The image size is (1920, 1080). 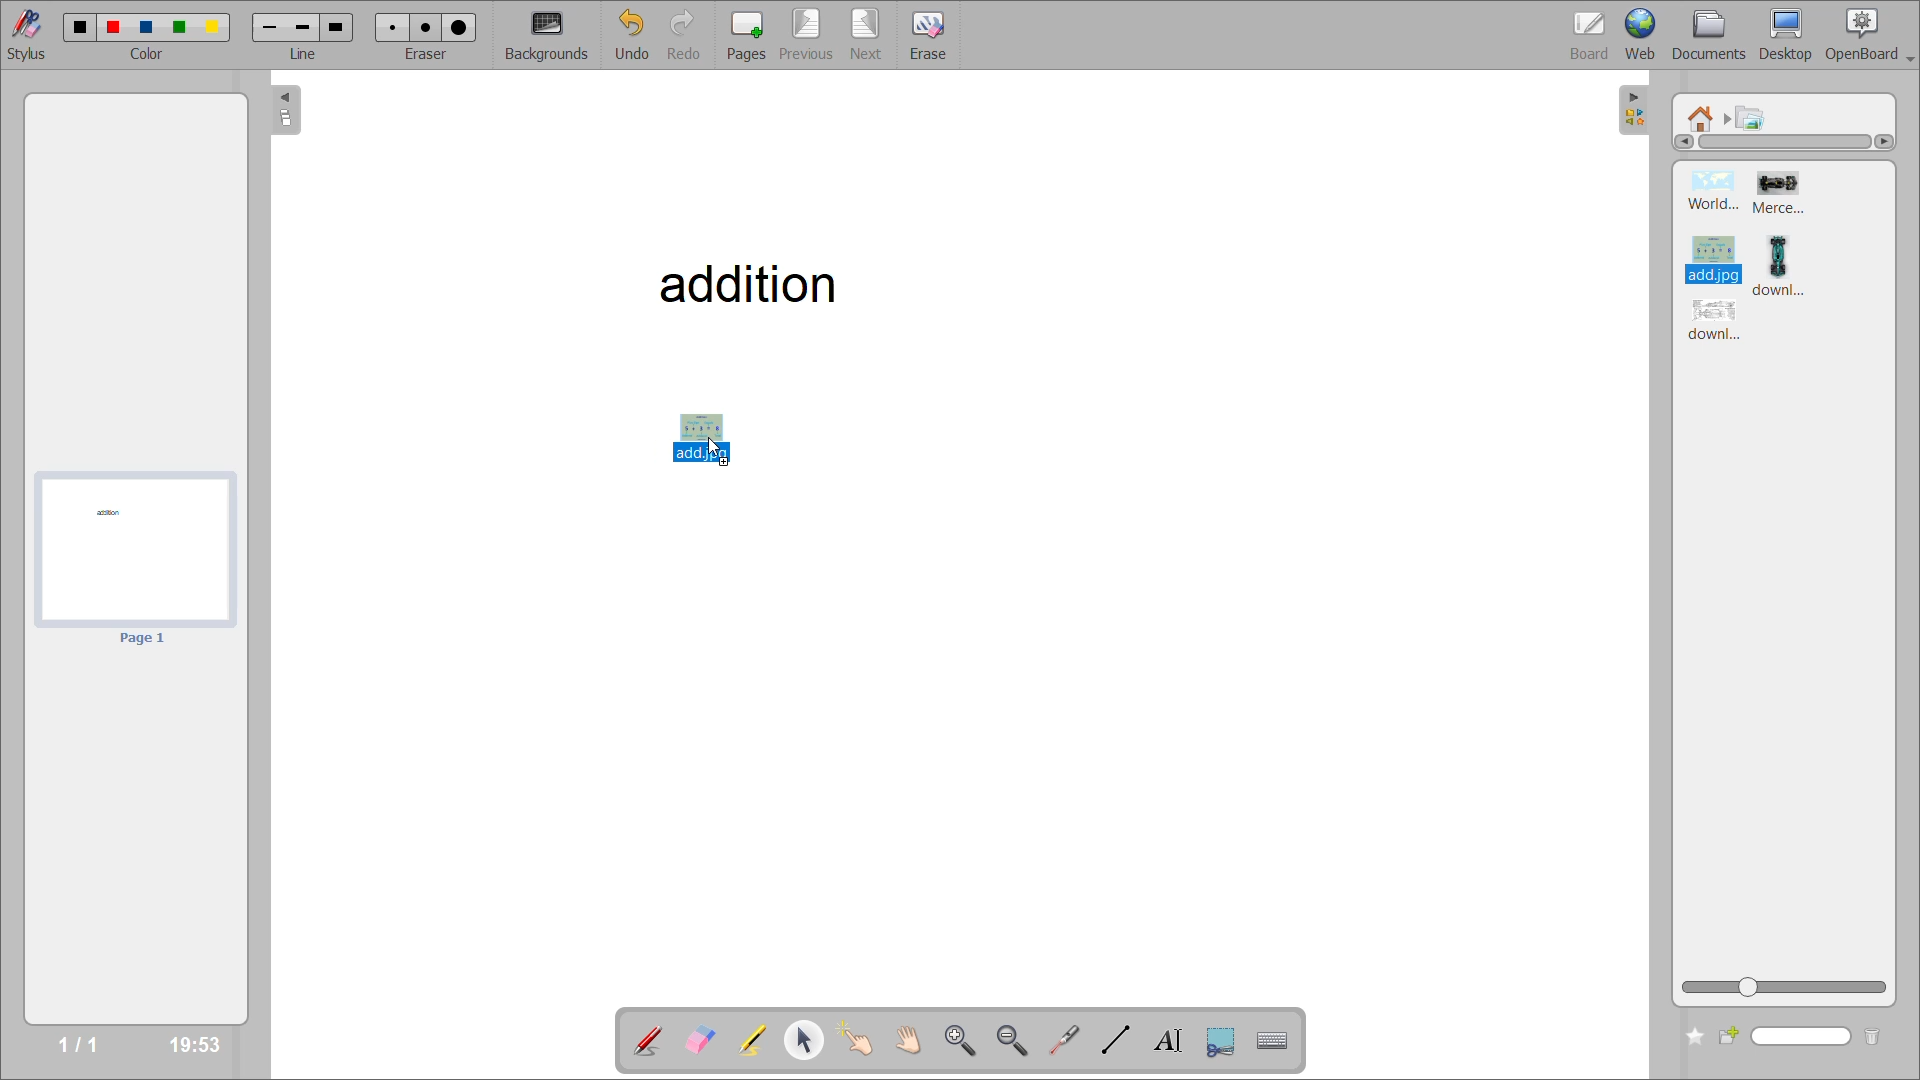 What do you see at coordinates (1717, 323) in the screenshot?
I see `image 5` at bounding box center [1717, 323].